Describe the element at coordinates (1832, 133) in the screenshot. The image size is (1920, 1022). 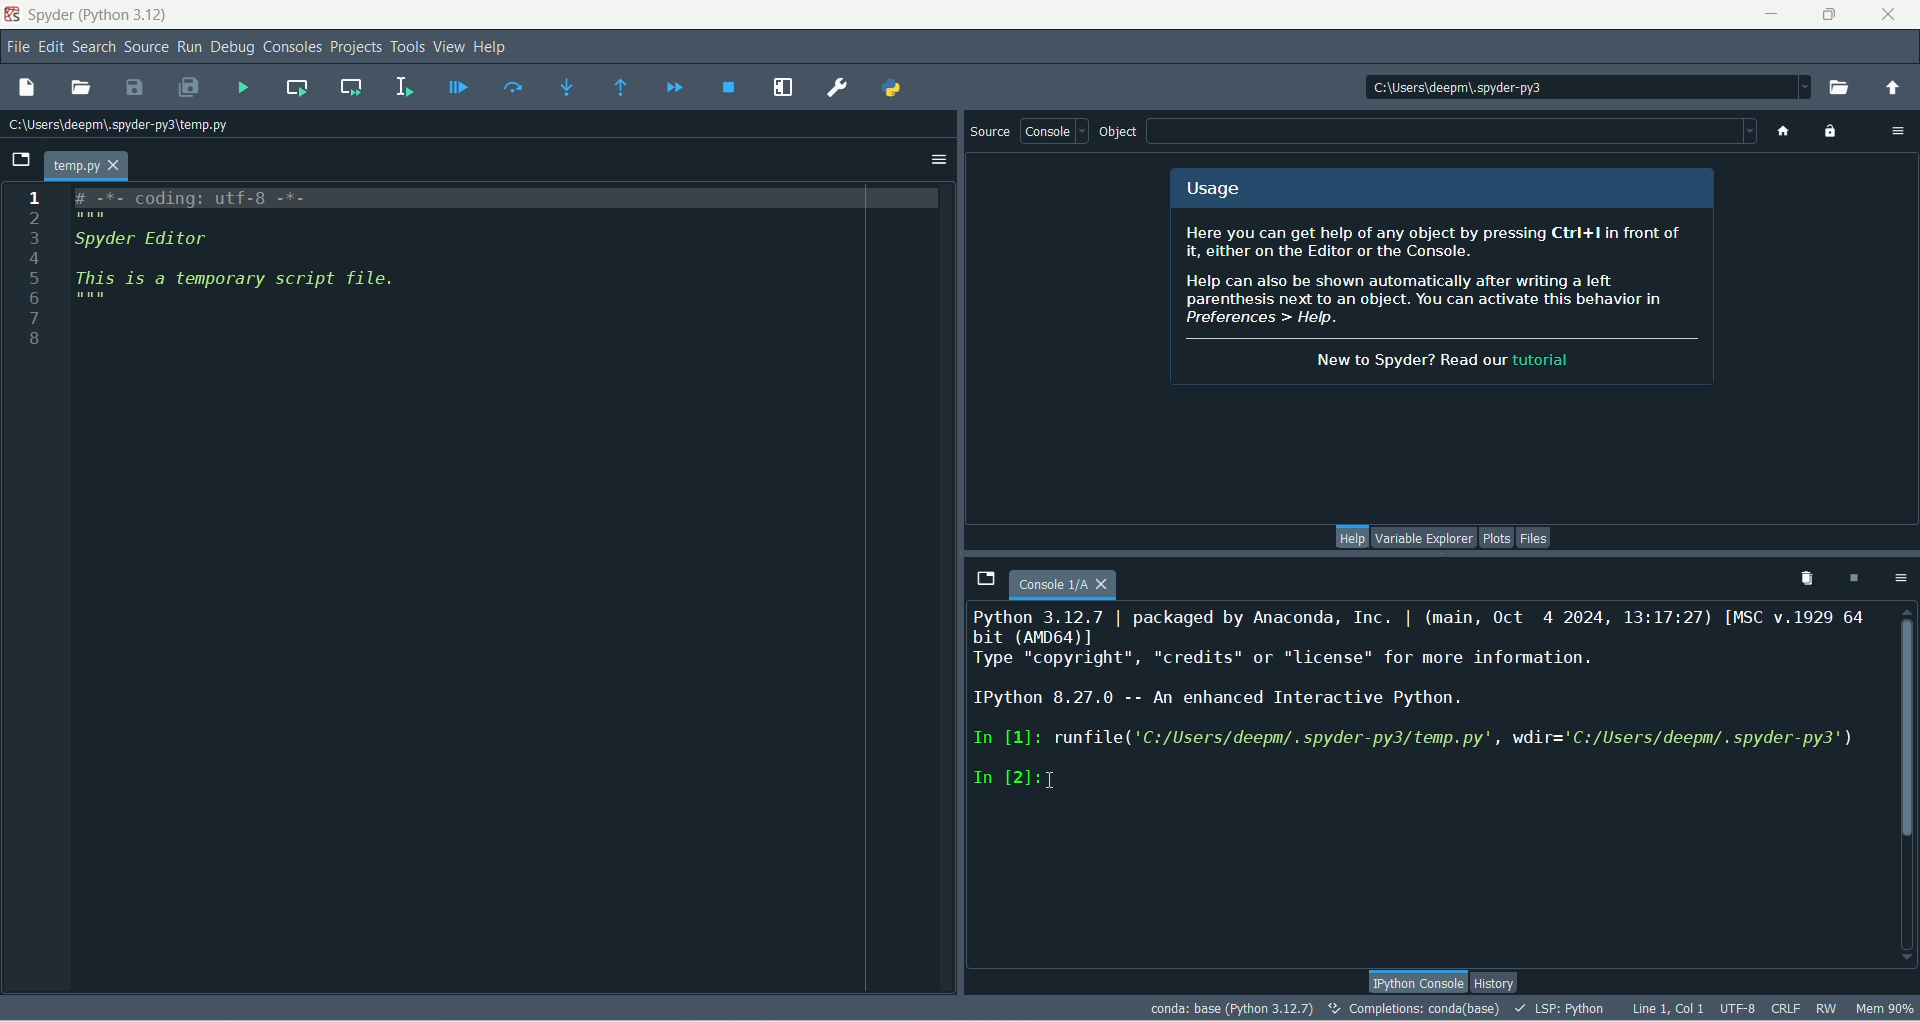
I see `lock` at that location.